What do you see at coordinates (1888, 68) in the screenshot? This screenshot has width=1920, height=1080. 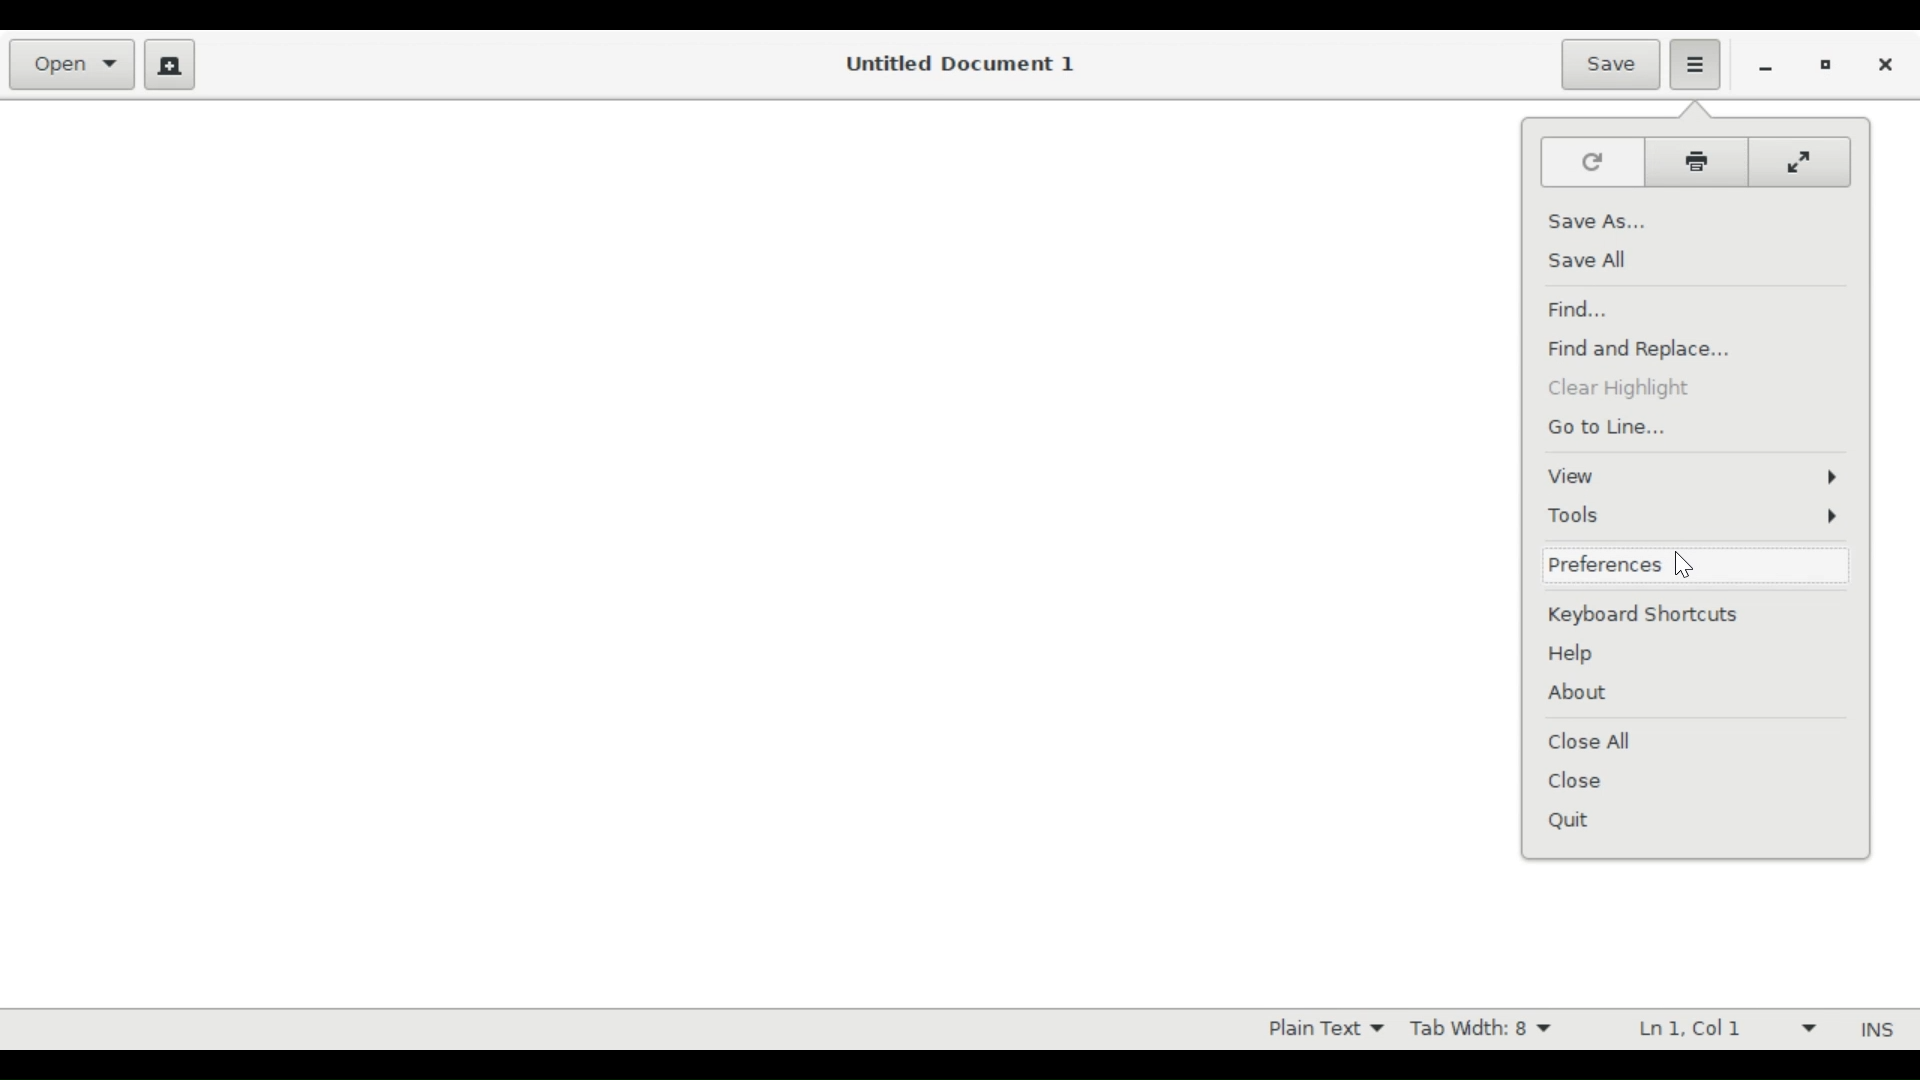 I see `Close` at bounding box center [1888, 68].